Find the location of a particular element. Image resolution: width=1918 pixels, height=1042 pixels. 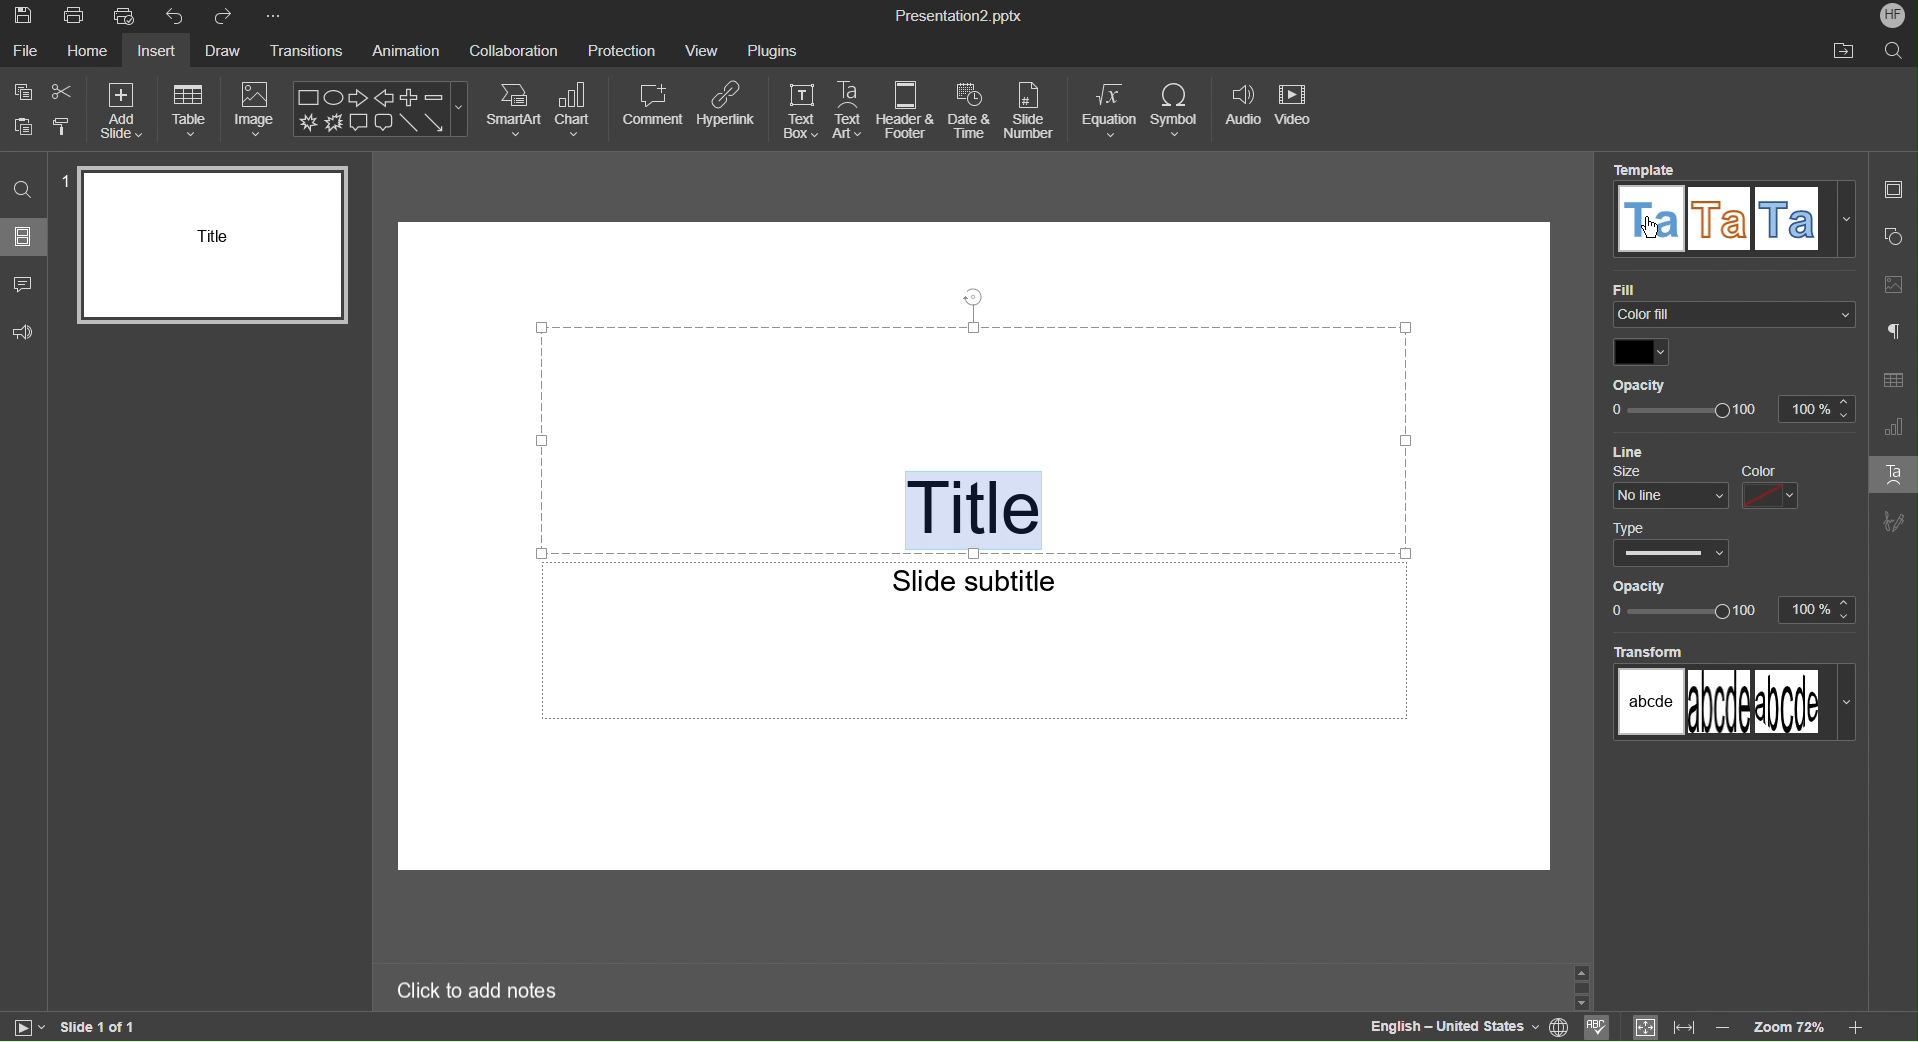

Paragraph Settings is located at coordinates (1894, 333).